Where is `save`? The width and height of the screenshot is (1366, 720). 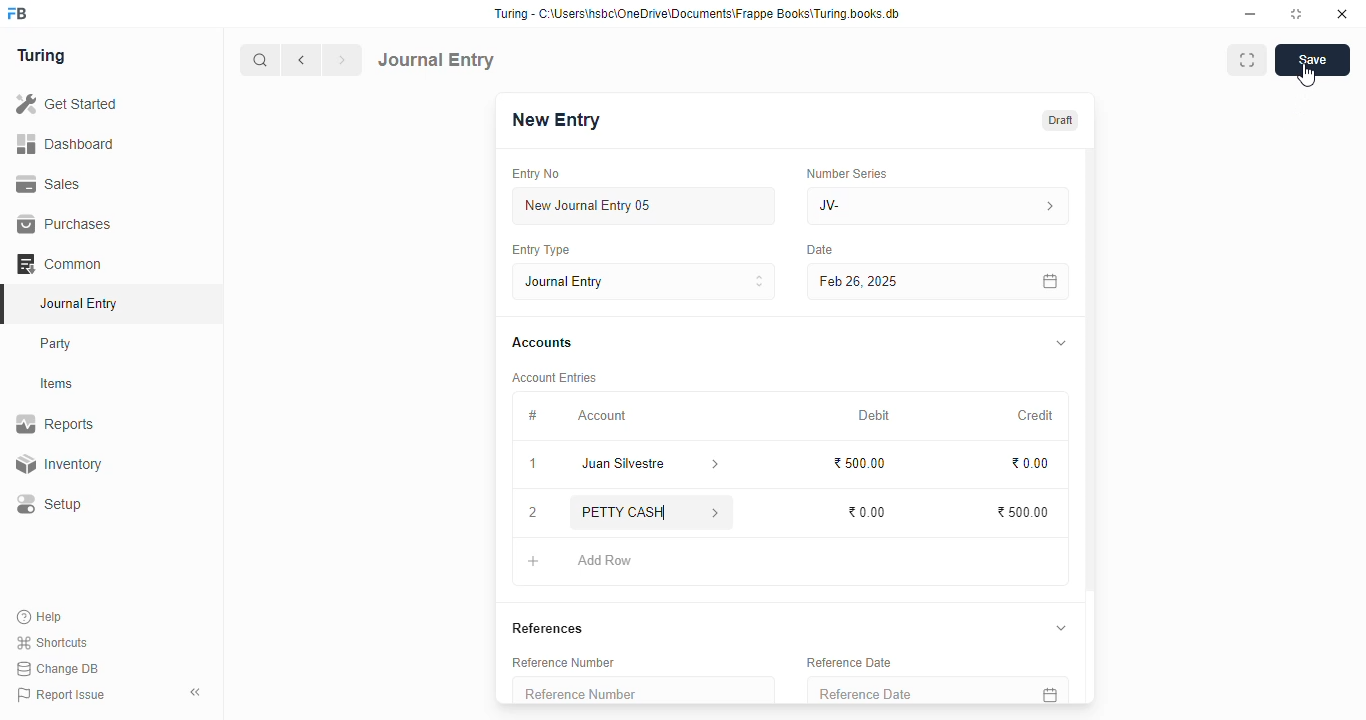
save is located at coordinates (1312, 60).